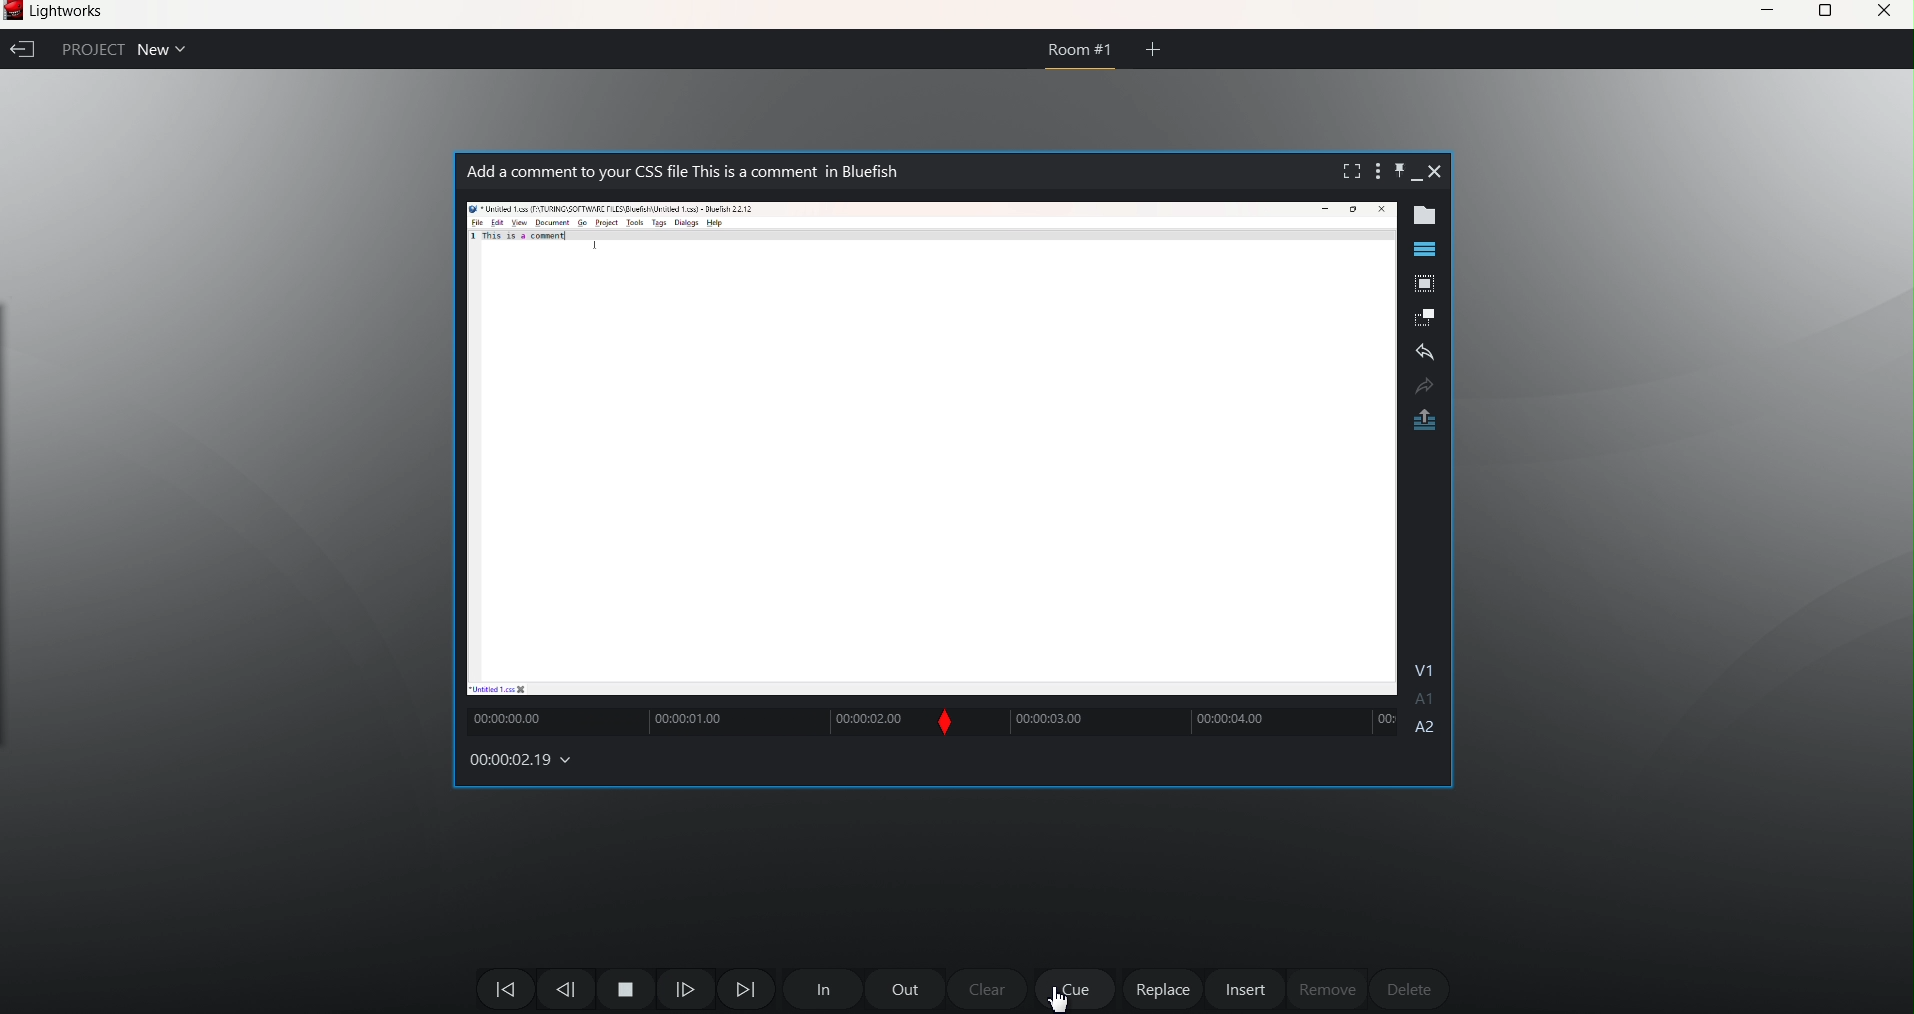  Describe the element at coordinates (1246, 989) in the screenshot. I see `insert` at that location.